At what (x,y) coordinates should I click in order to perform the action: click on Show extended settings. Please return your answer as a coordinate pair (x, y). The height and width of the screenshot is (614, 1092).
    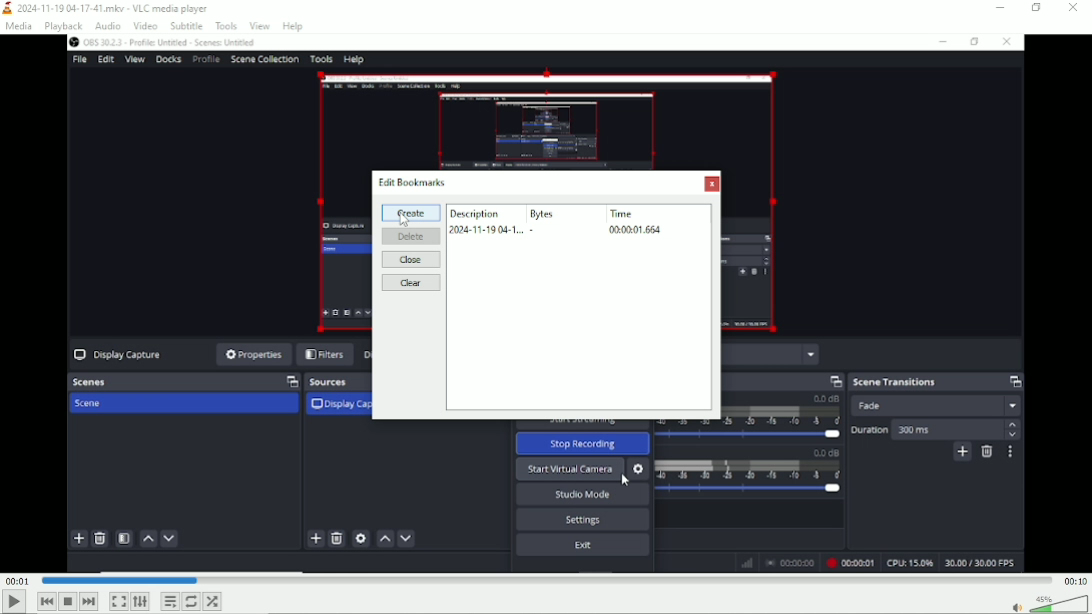
    Looking at the image, I should click on (141, 602).